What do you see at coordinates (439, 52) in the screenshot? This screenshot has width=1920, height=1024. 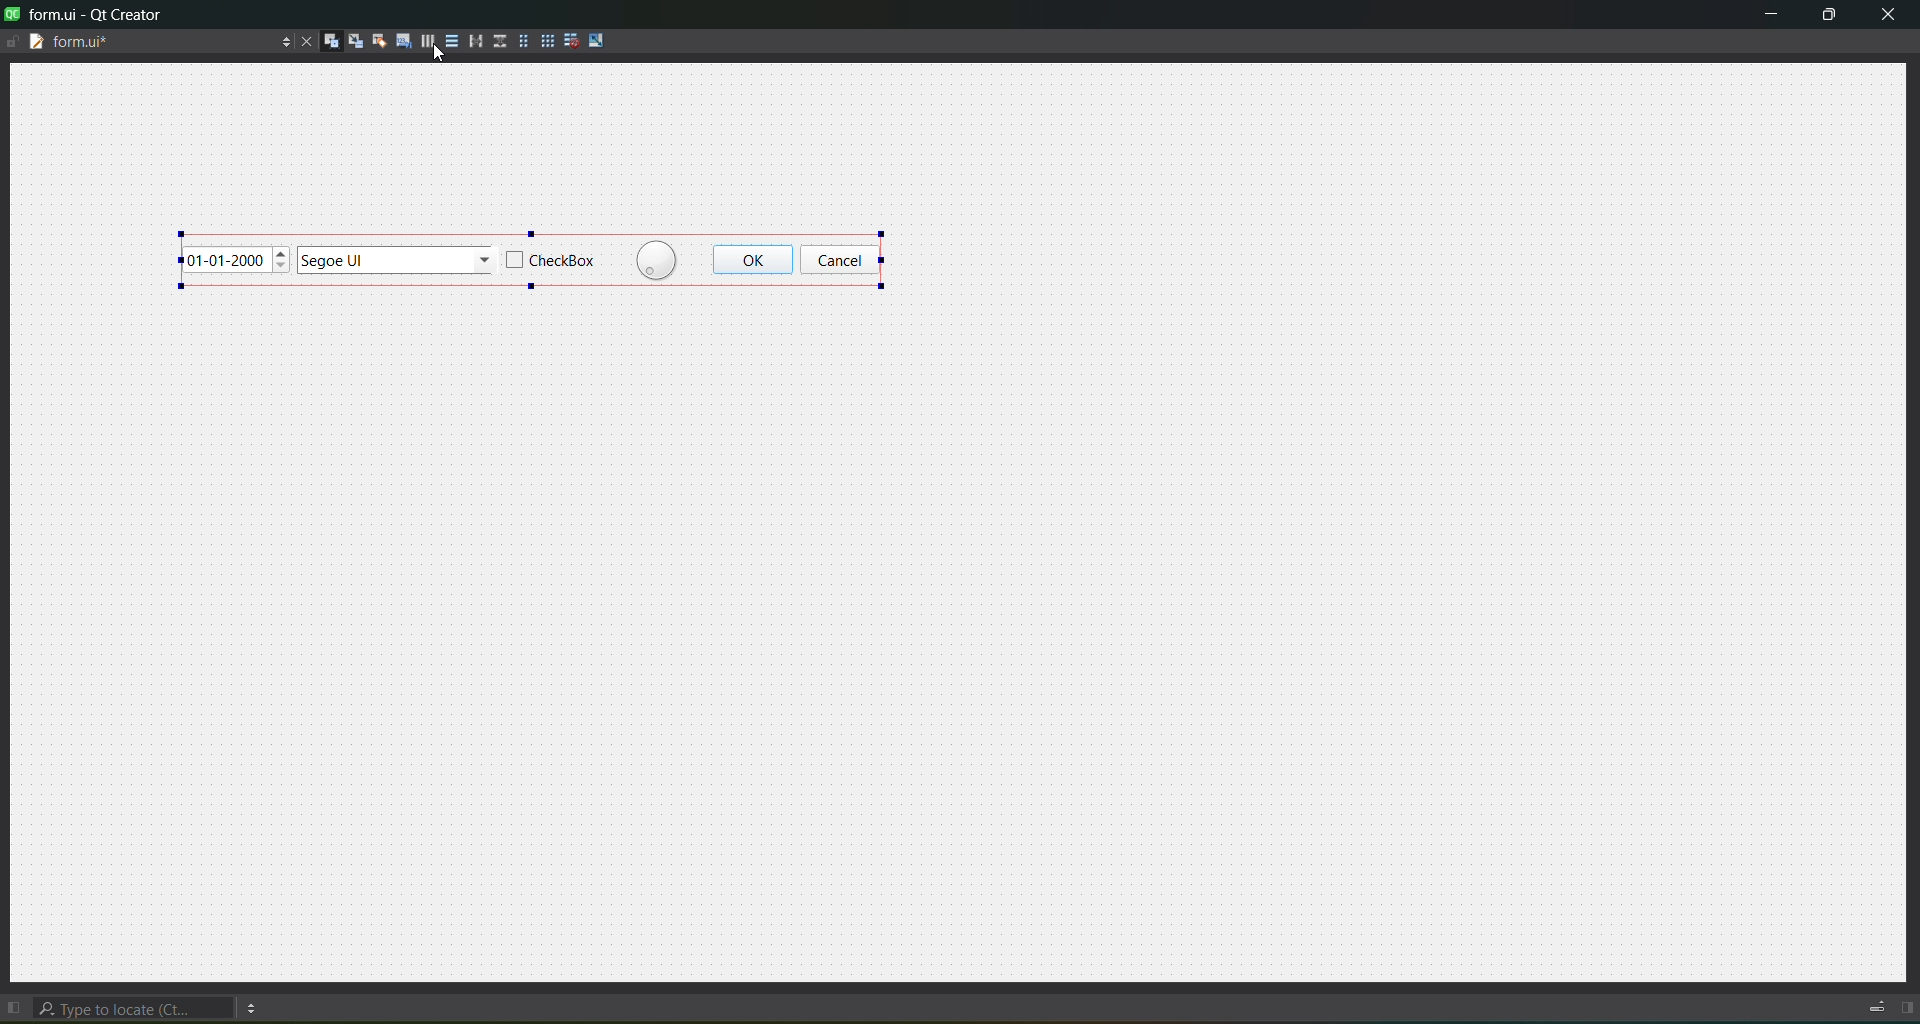 I see `cursor` at bounding box center [439, 52].